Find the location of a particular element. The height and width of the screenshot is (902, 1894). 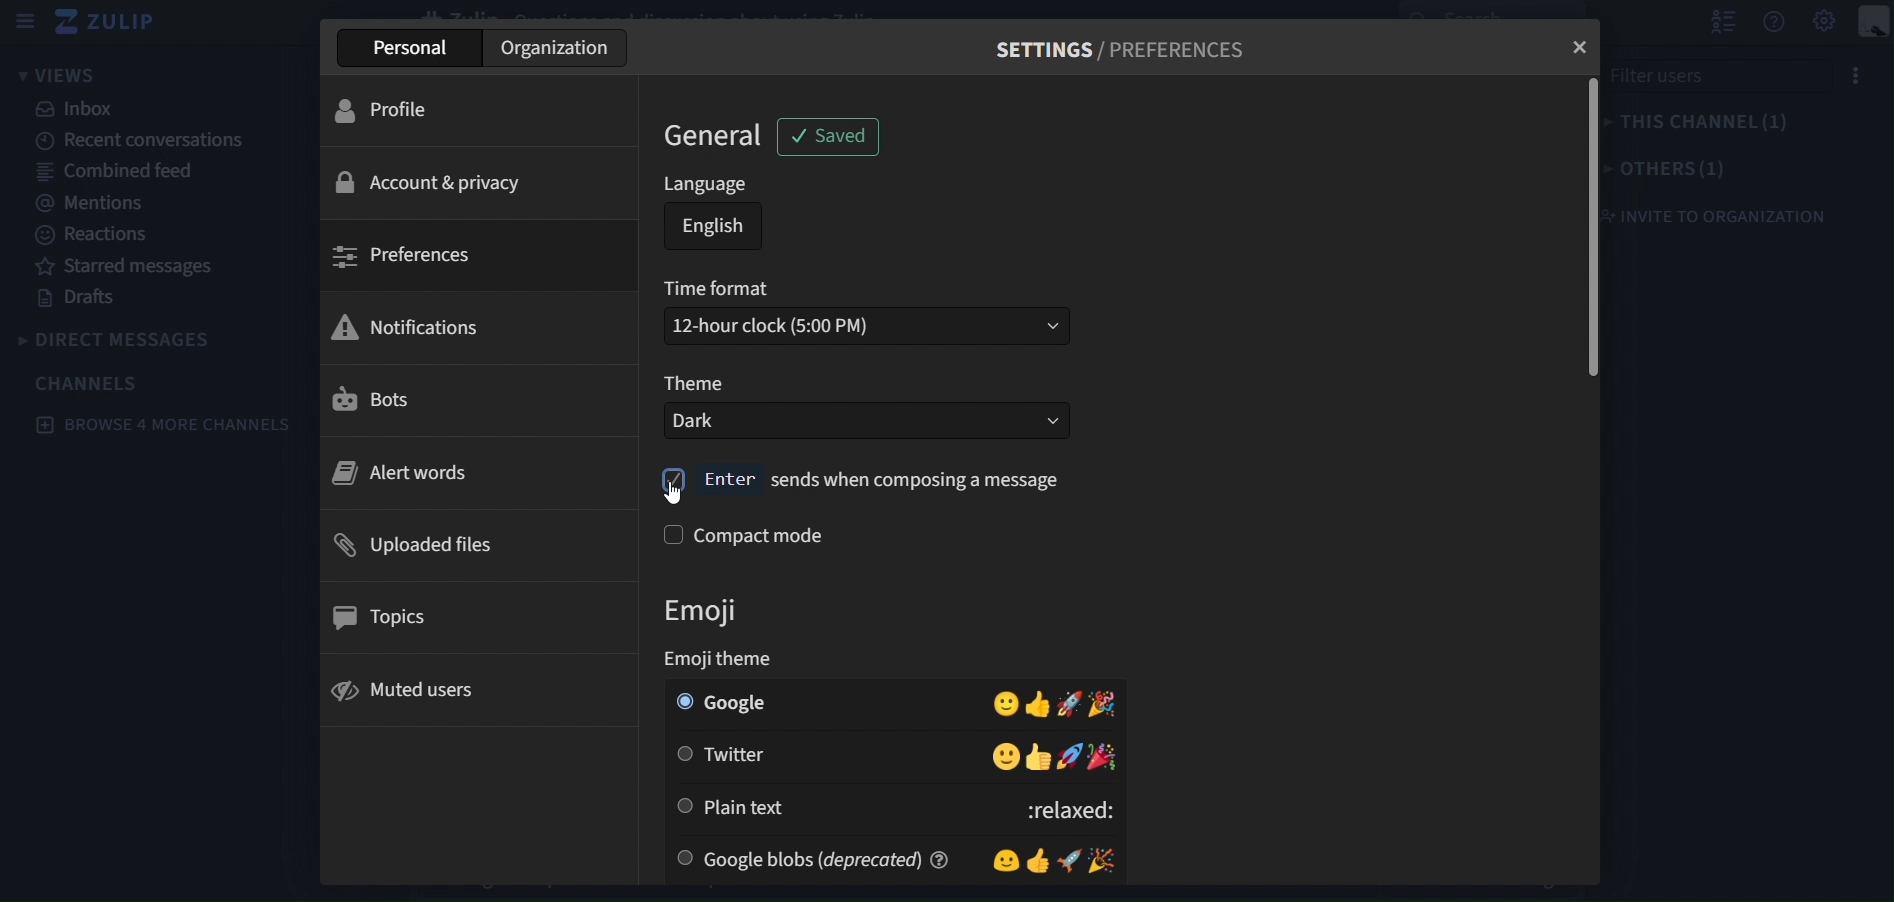

Emojis is located at coordinates (1057, 702).